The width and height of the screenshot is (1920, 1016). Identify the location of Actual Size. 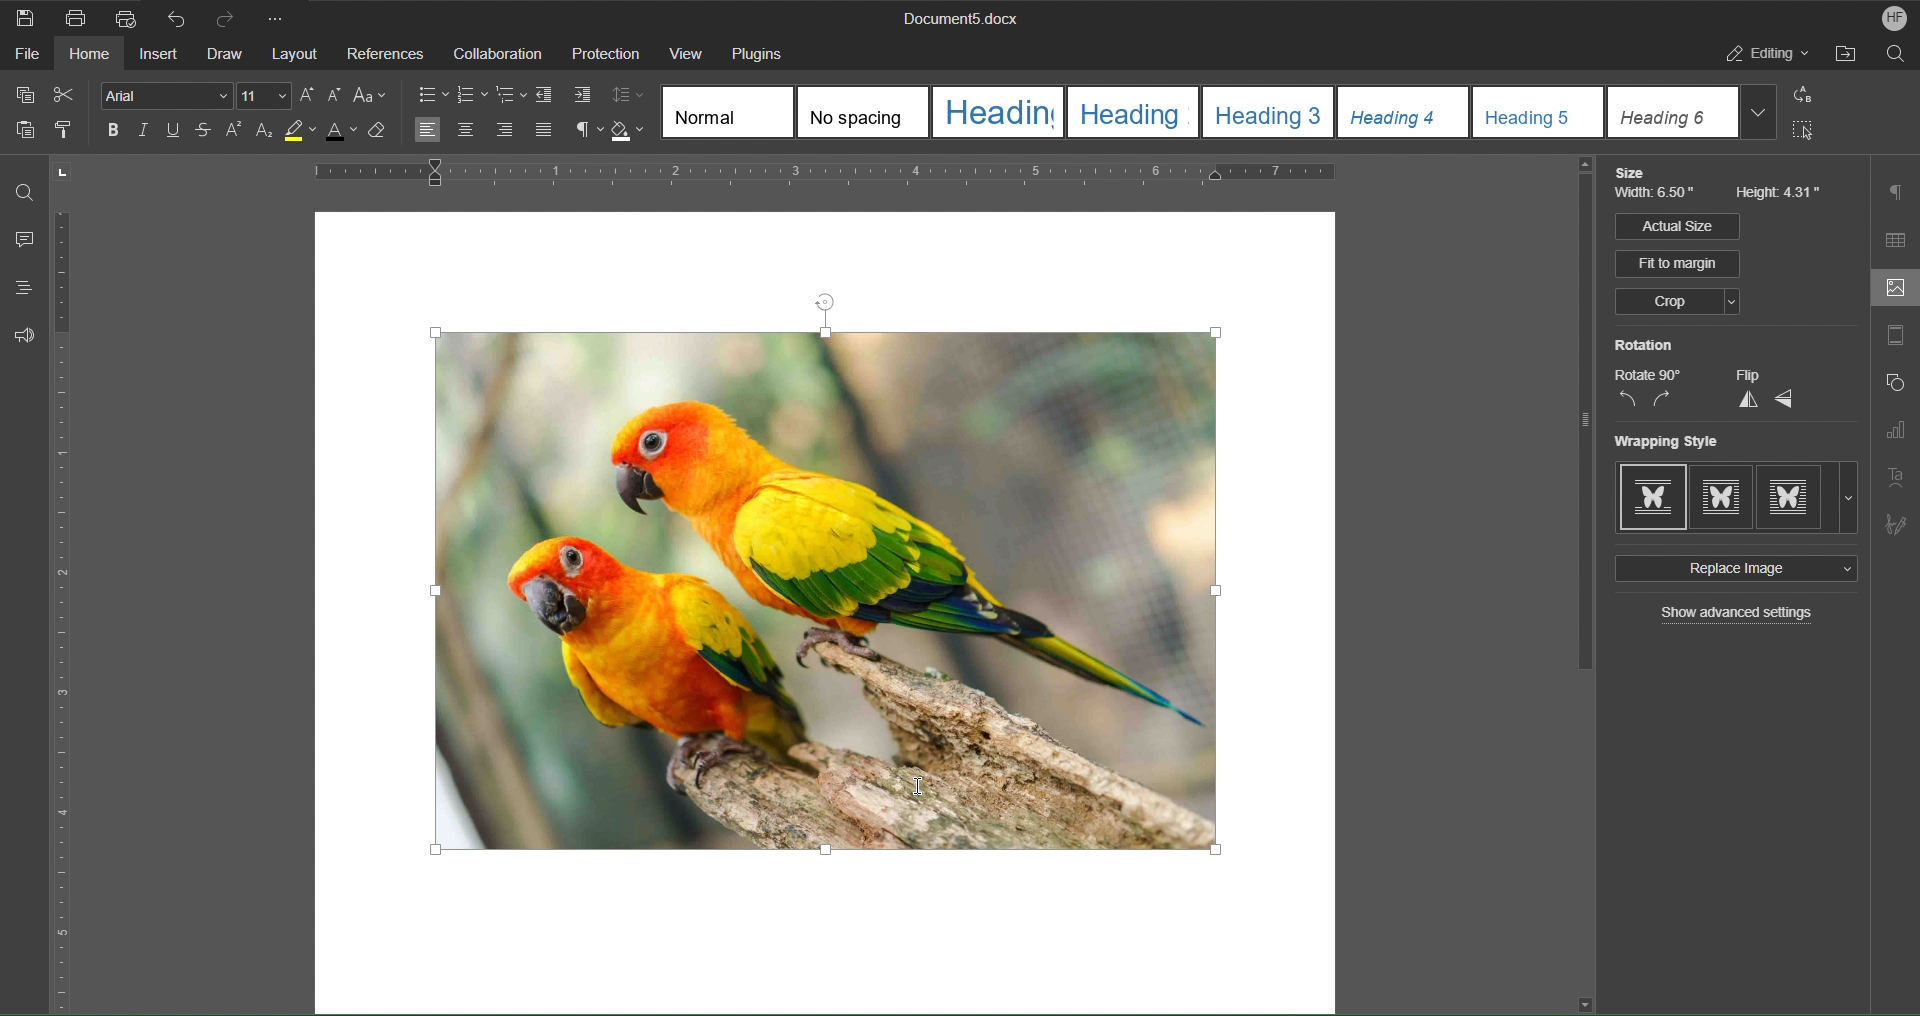
(1676, 226).